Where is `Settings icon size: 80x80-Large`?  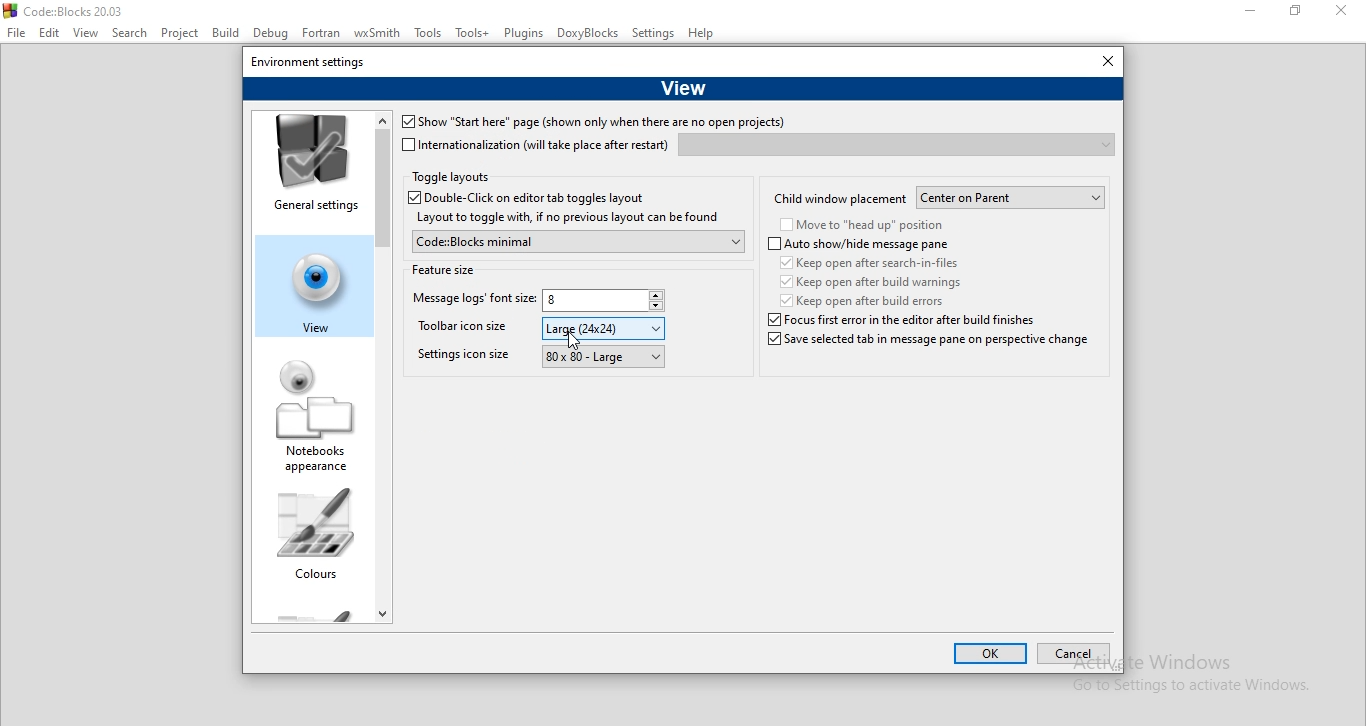
Settings icon size: 80x80-Large is located at coordinates (462, 359).